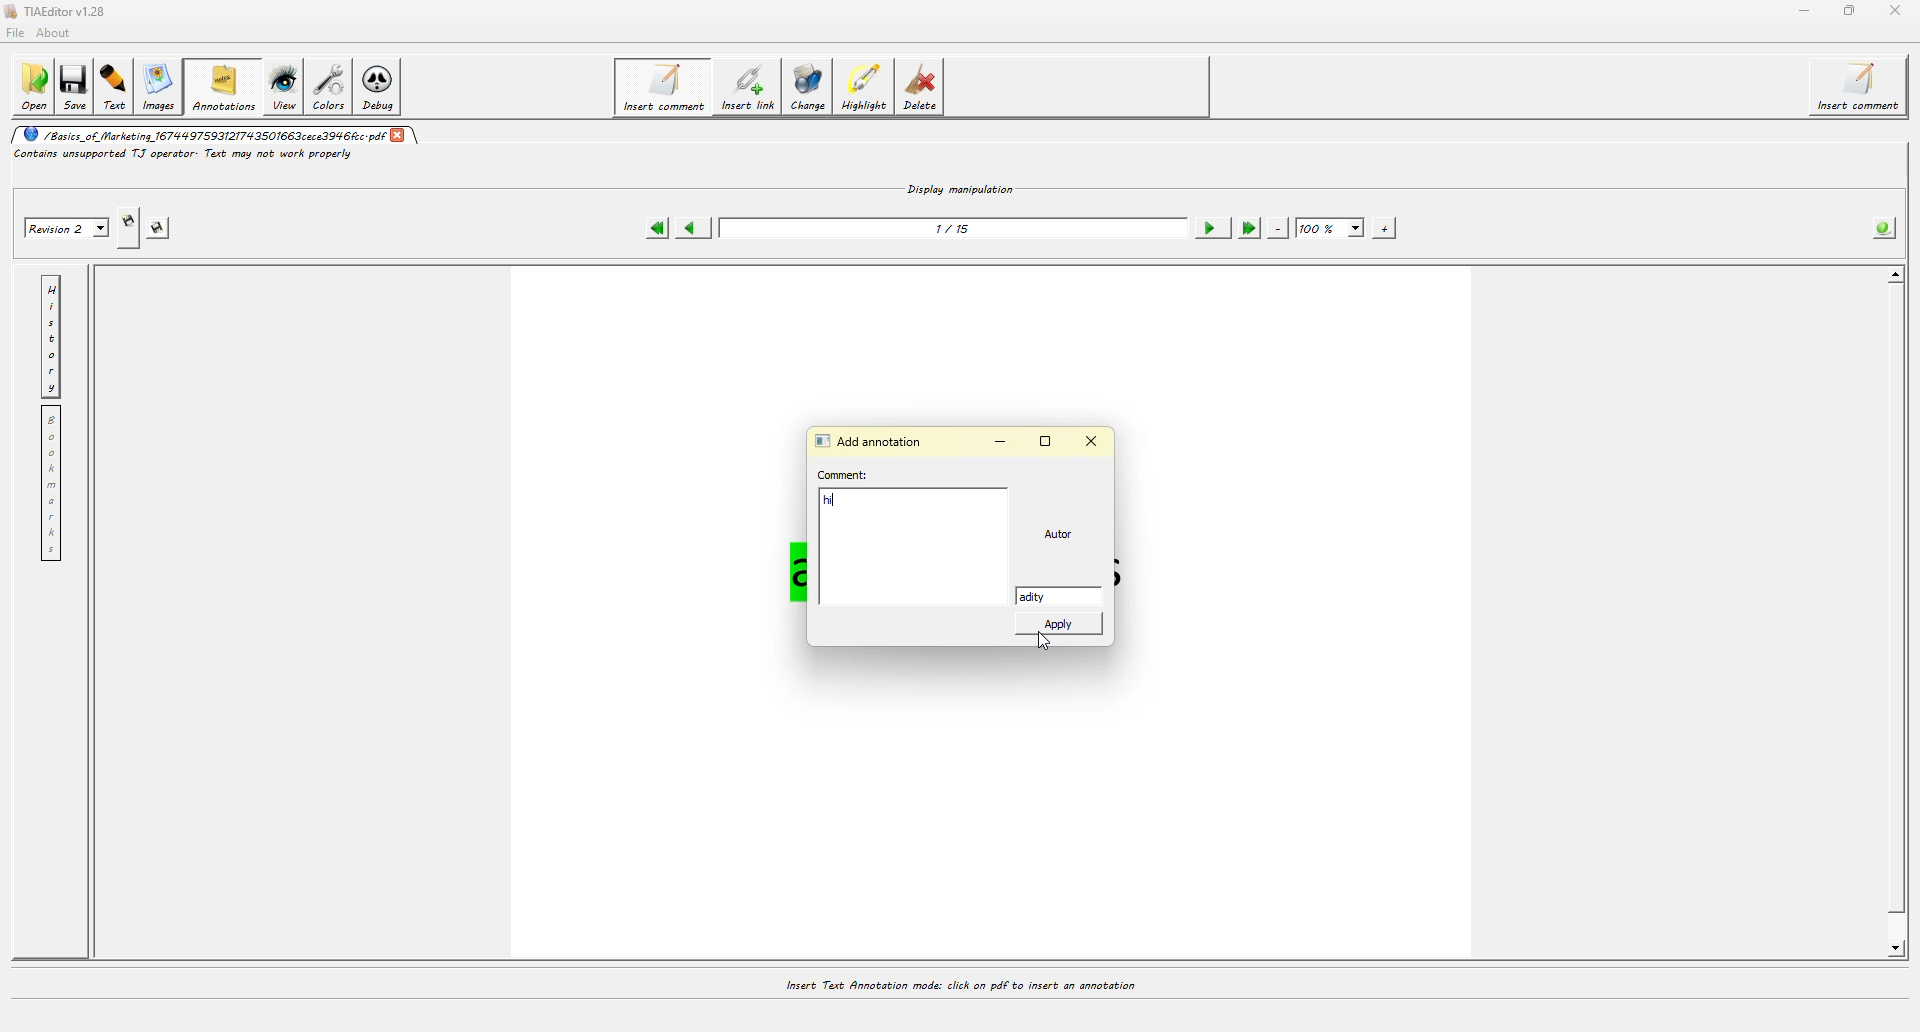 The image size is (1920, 1032). What do you see at coordinates (127, 228) in the screenshot?
I see `creates new revision` at bounding box center [127, 228].